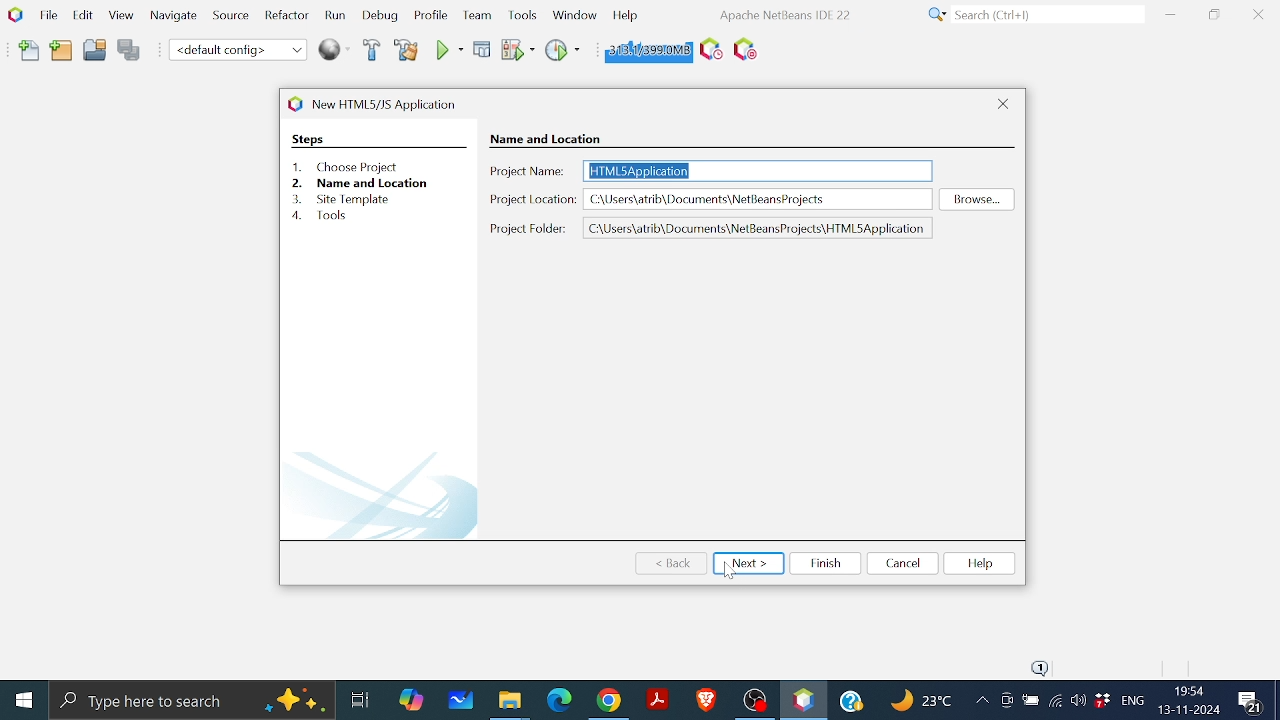 This screenshot has width=1280, height=720. Describe the element at coordinates (510, 702) in the screenshot. I see `Files` at that location.